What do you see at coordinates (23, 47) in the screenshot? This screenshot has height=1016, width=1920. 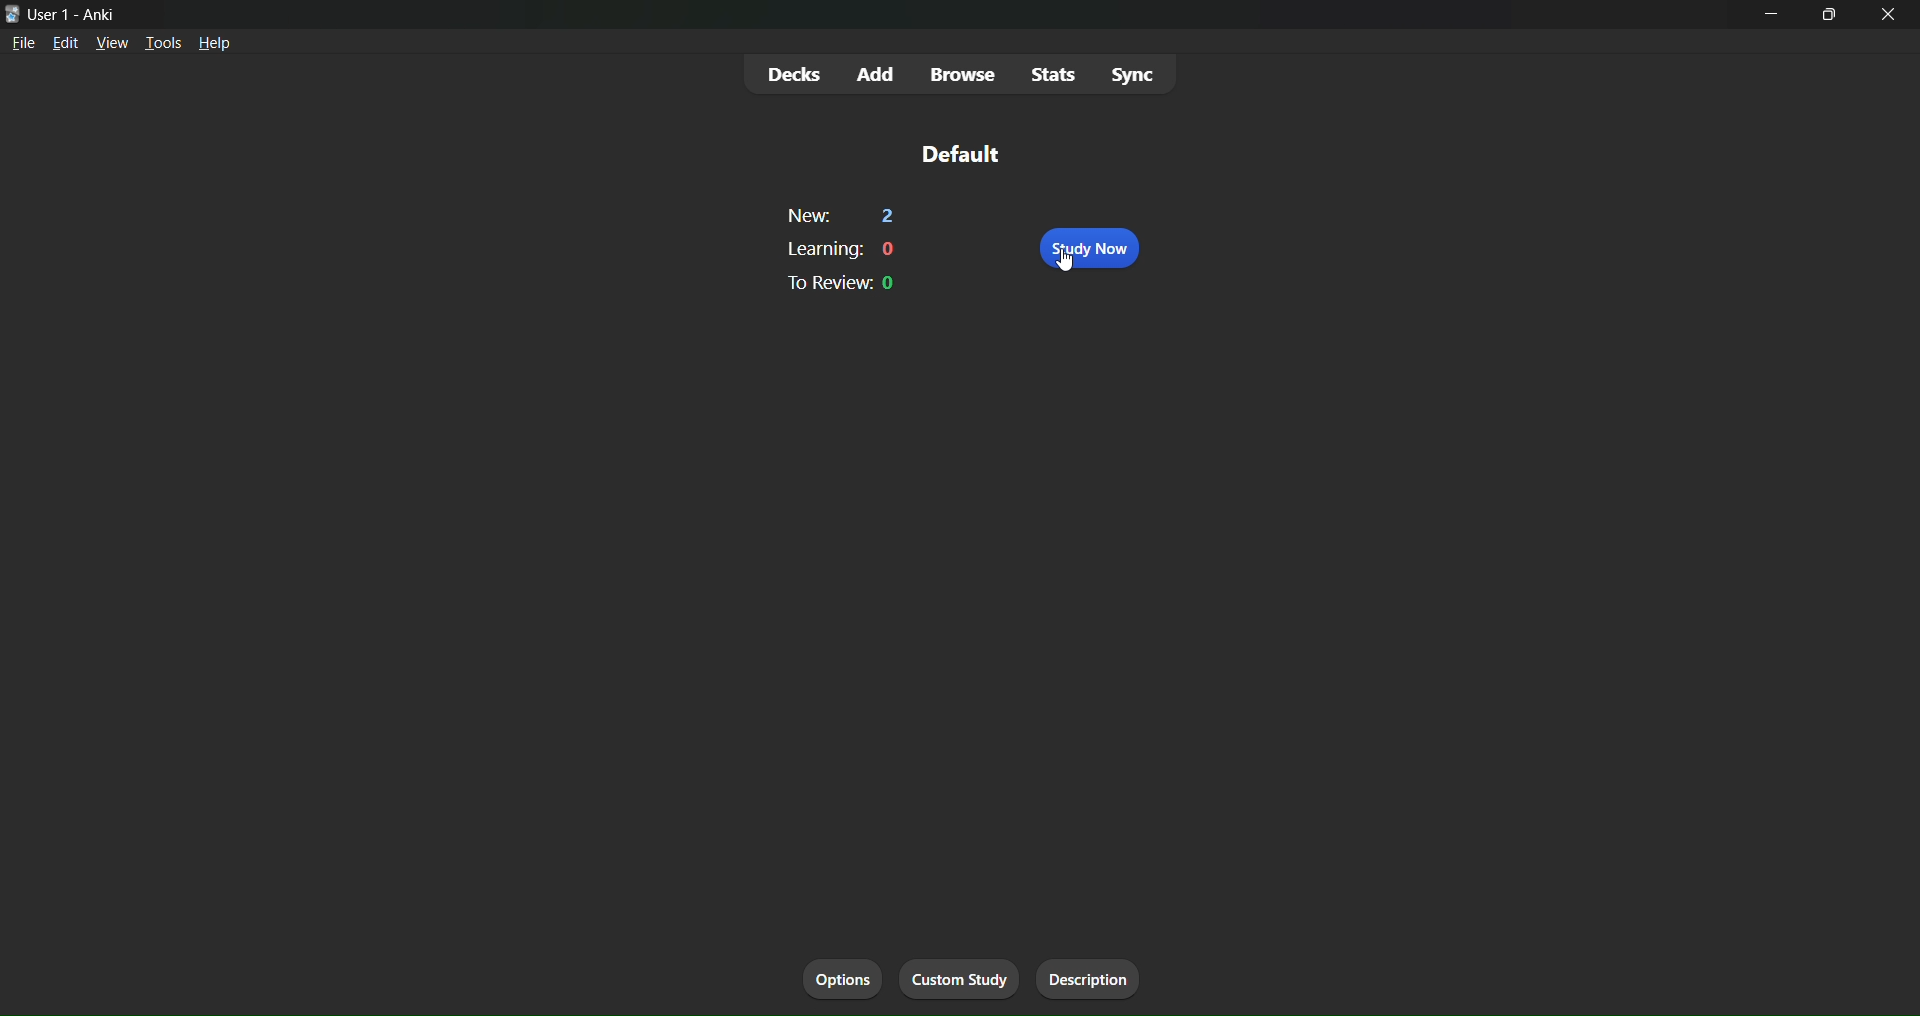 I see `file` at bounding box center [23, 47].